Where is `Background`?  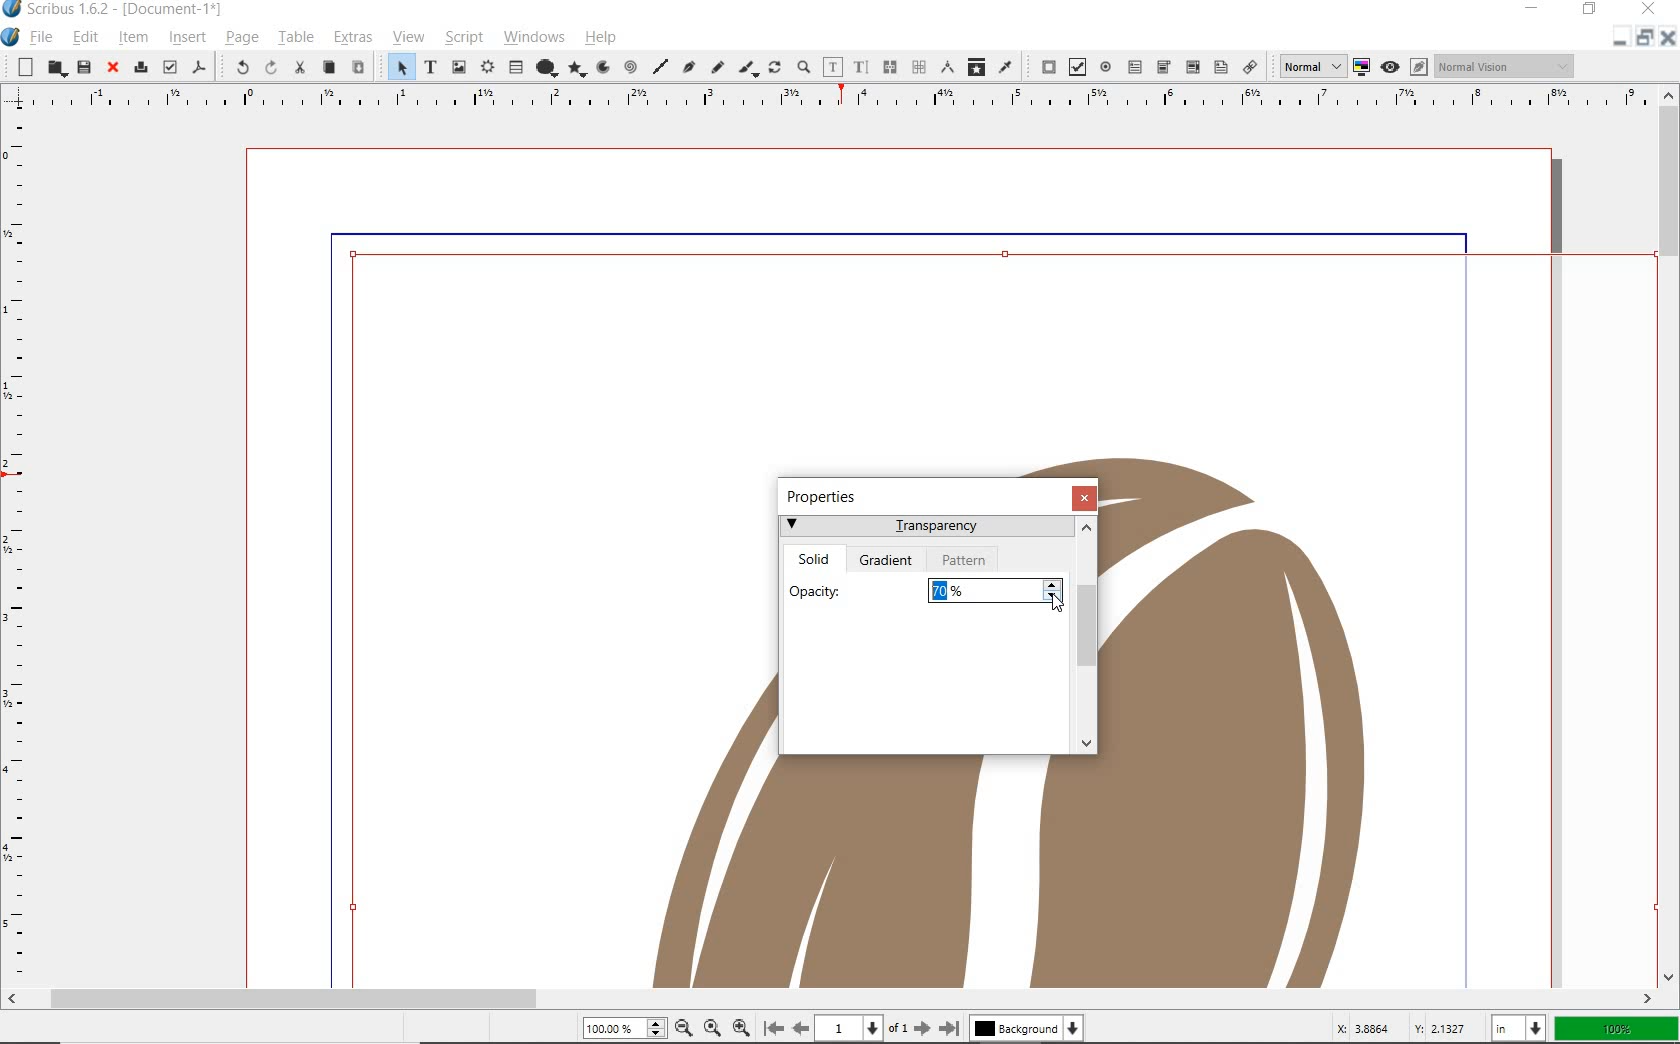 Background is located at coordinates (1026, 1030).